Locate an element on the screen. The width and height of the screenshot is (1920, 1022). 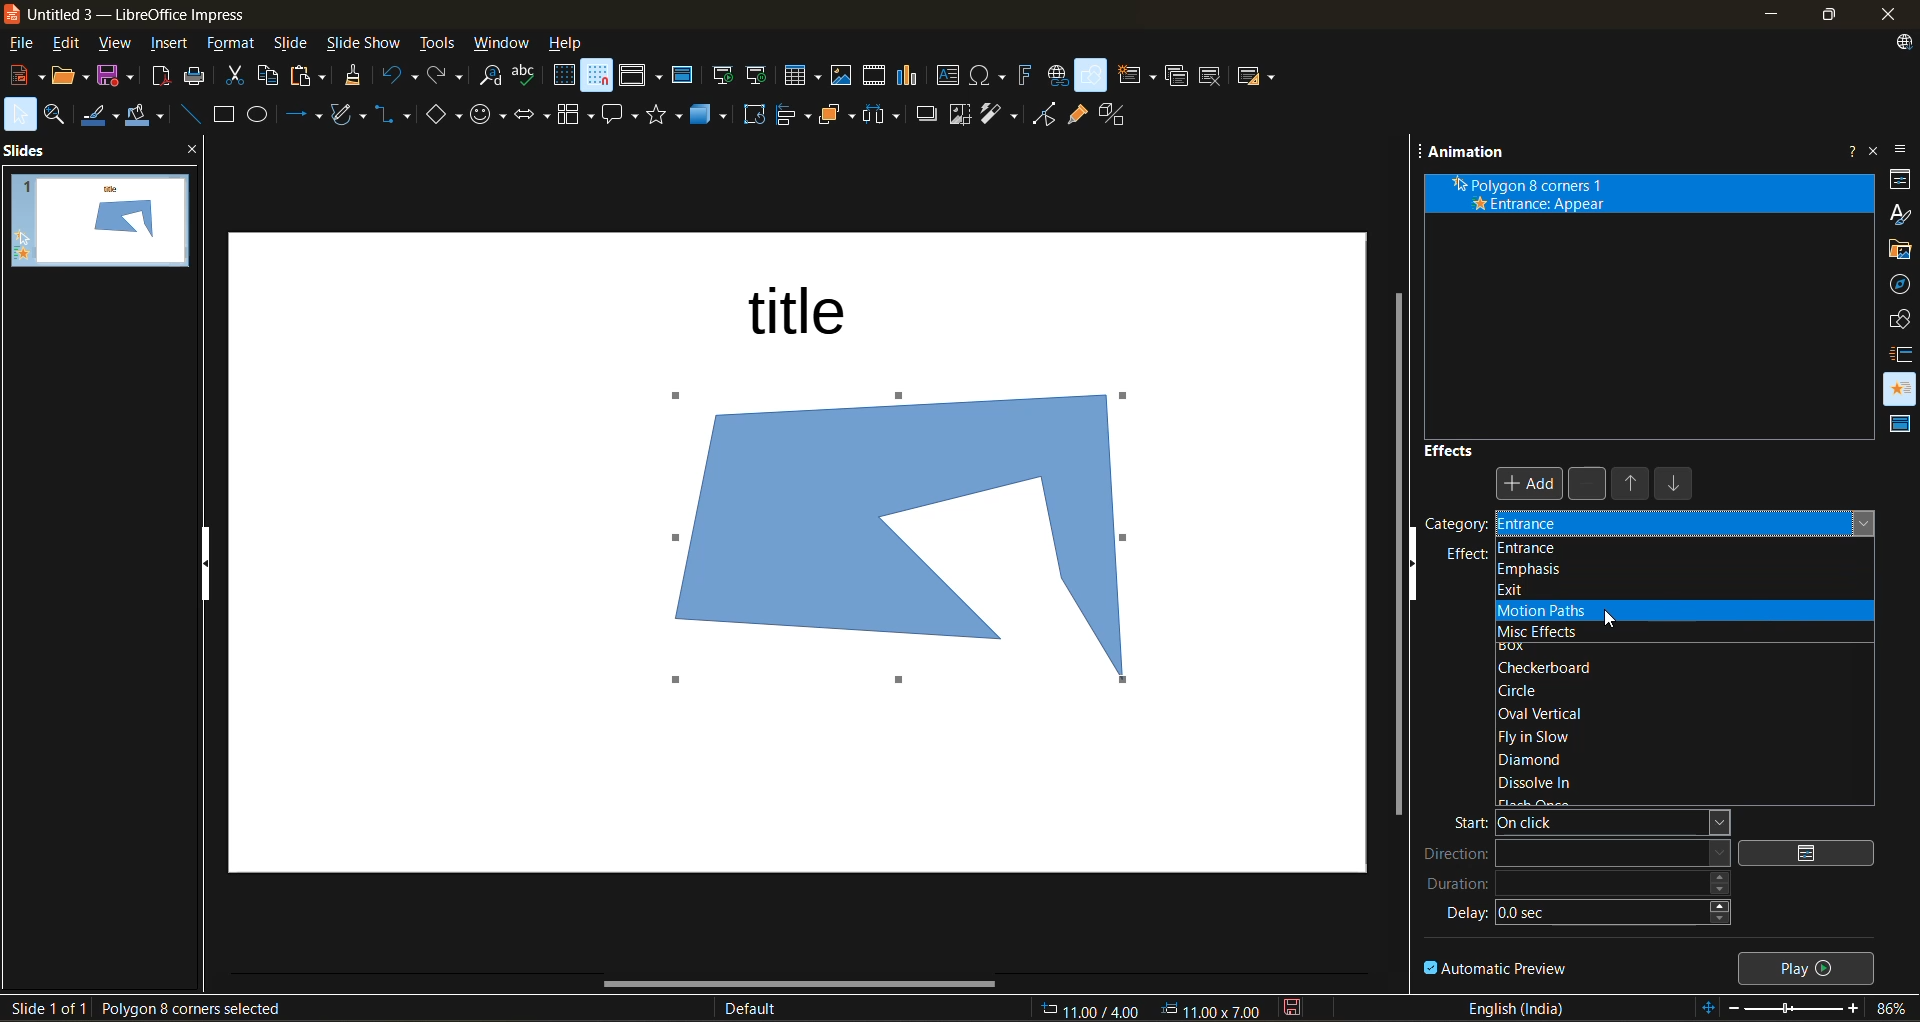
cursor is located at coordinates (1614, 618).